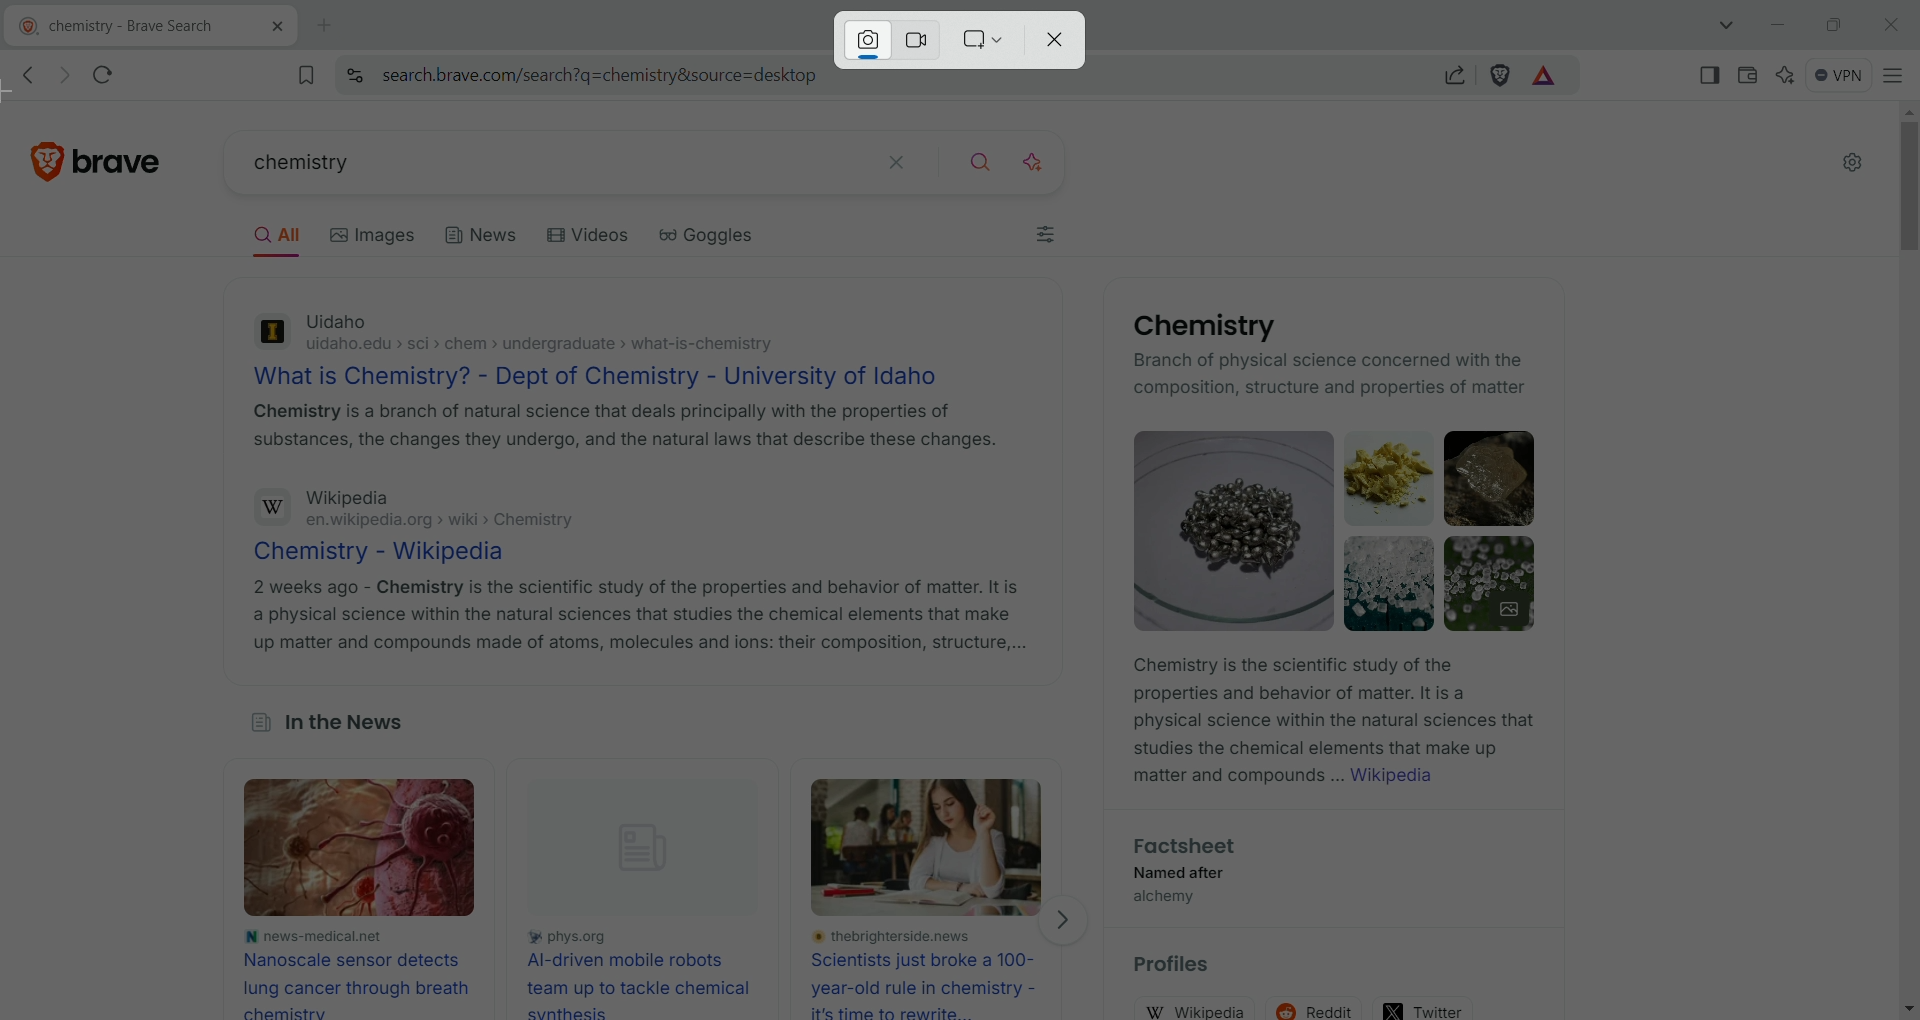 The image size is (1920, 1020). I want to click on Profiles, so click(1184, 967).